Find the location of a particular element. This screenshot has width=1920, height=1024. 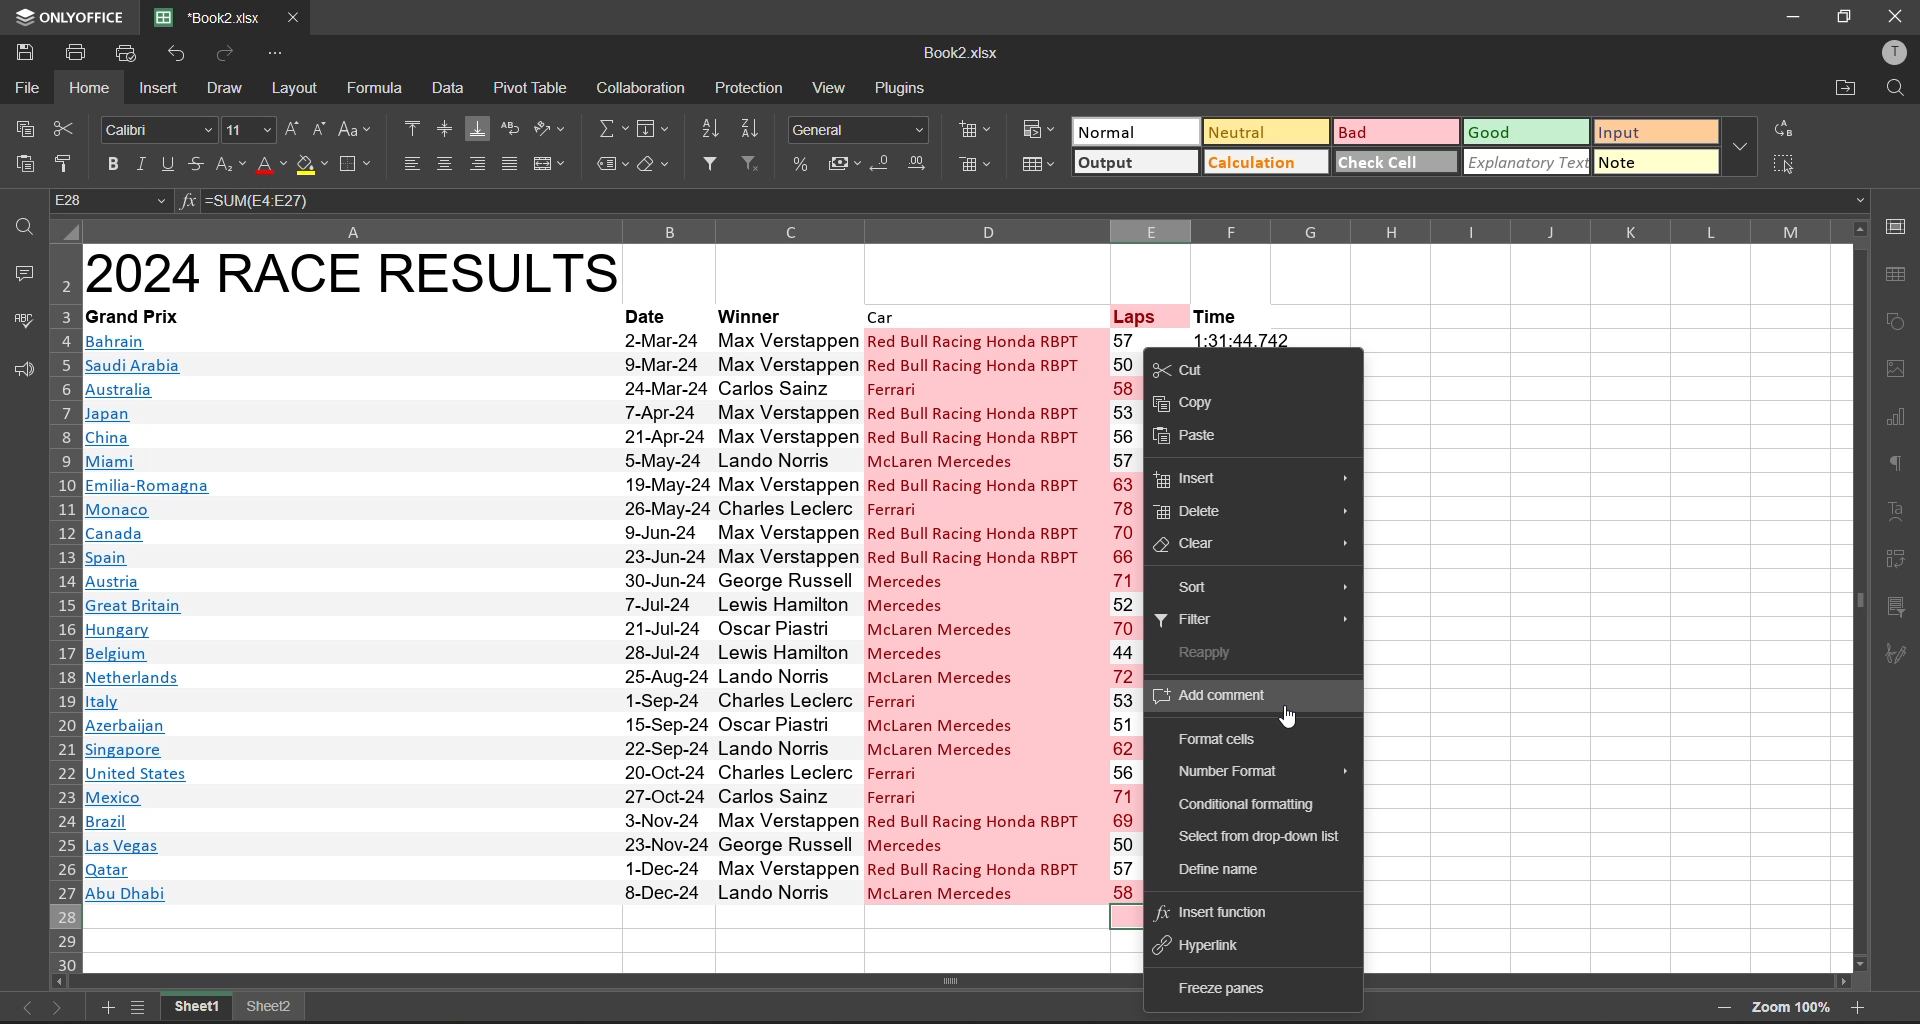

clear filter is located at coordinates (748, 162).